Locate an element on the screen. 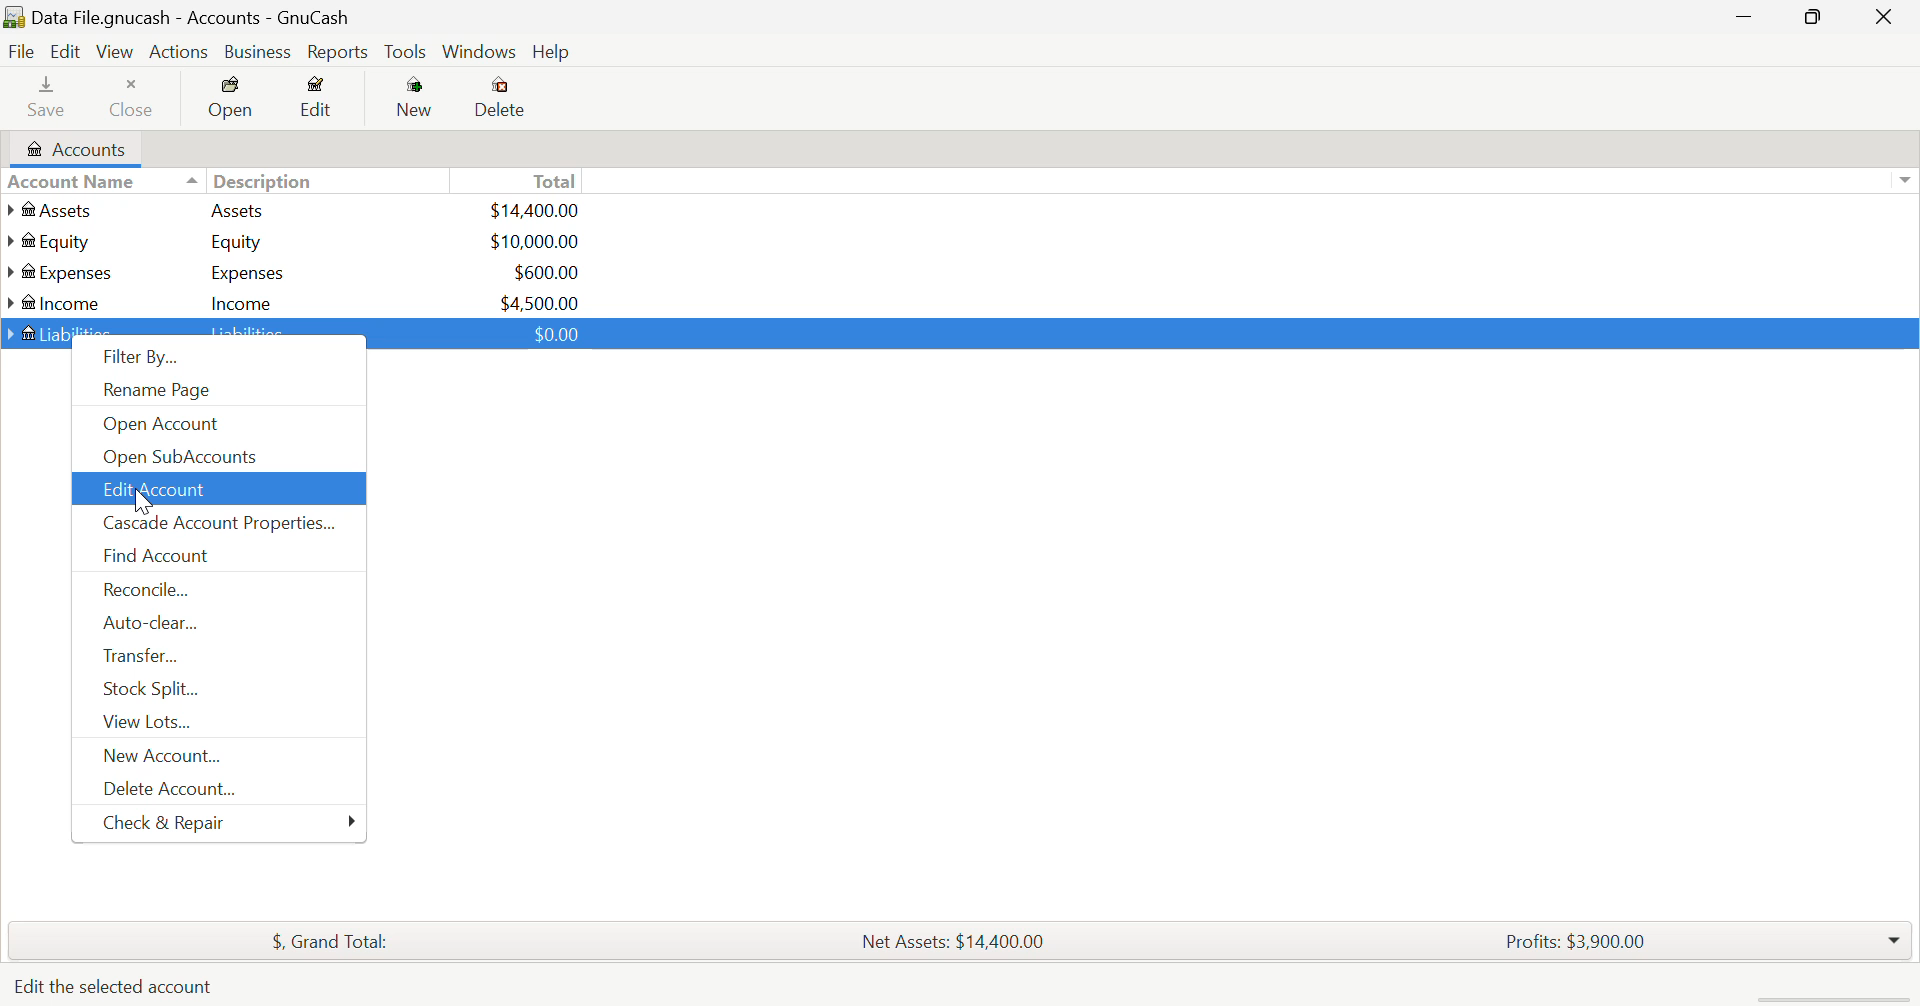 The height and width of the screenshot is (1006, 1920). Total is located at coordinates (319, 938).